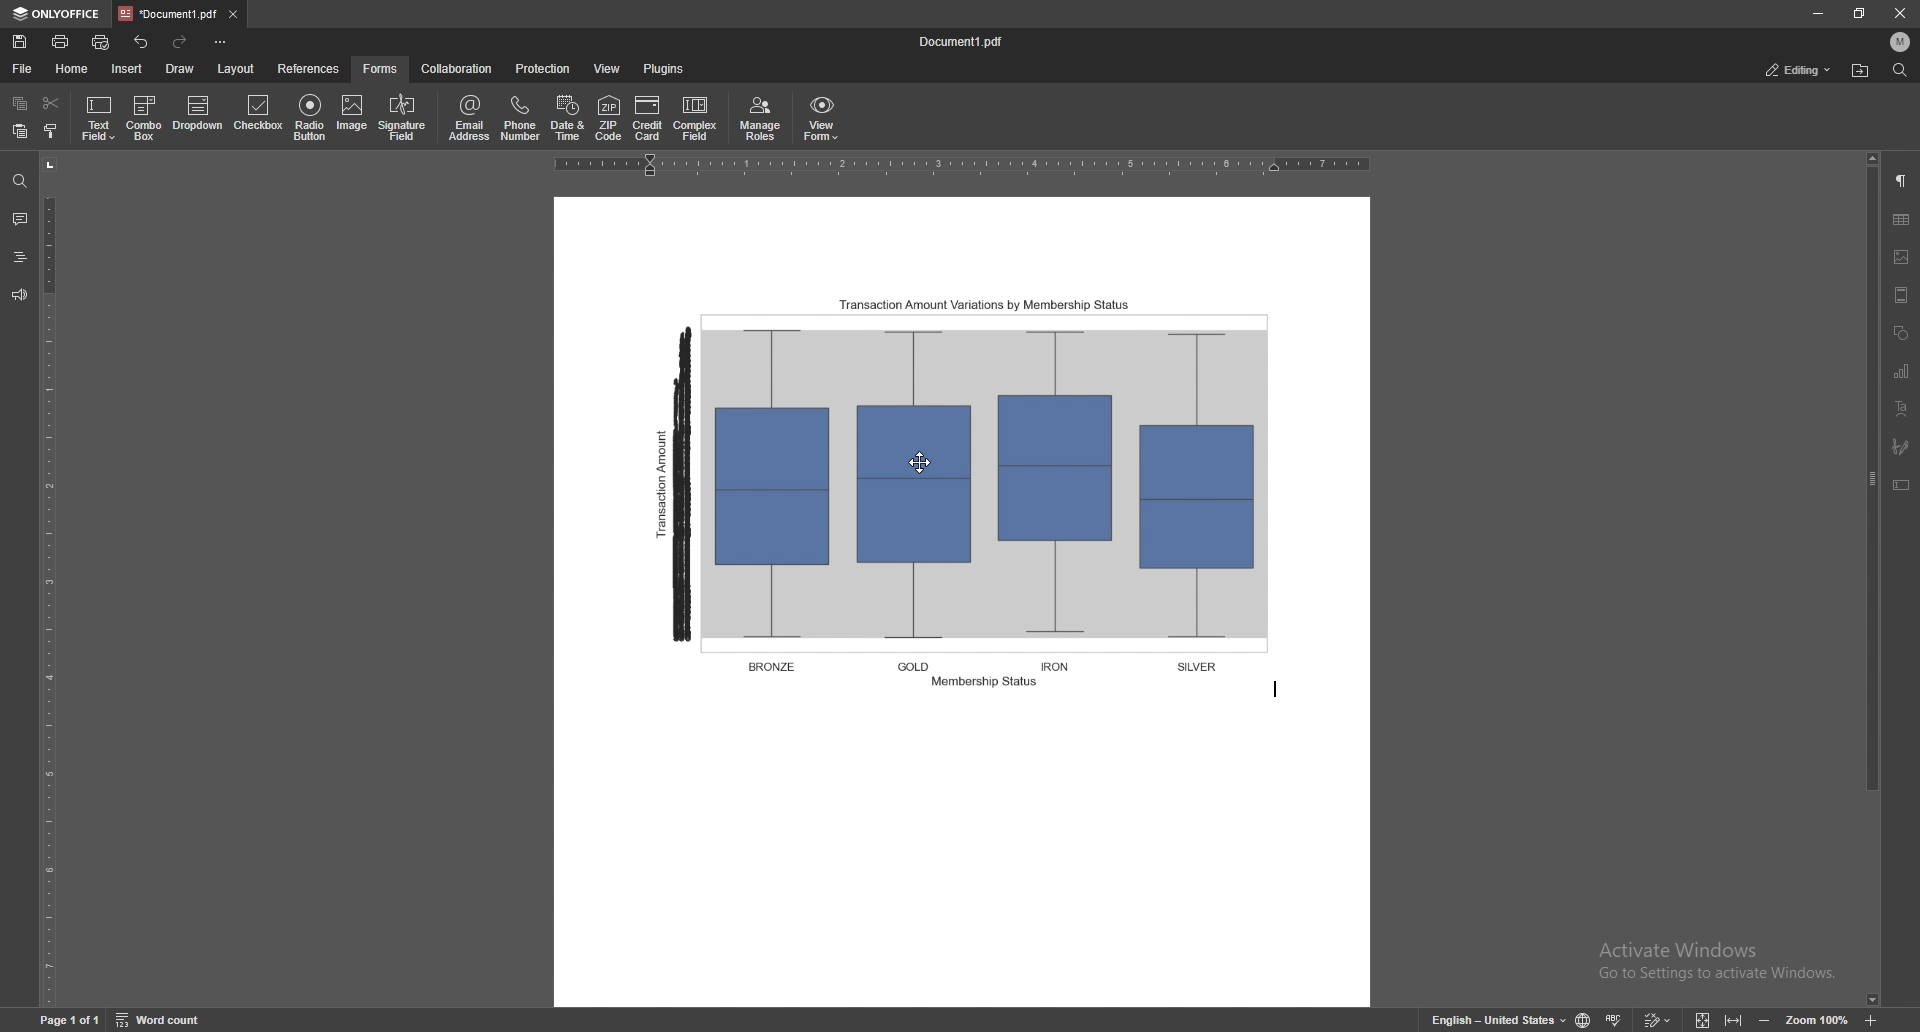 Image resolution: width=1920 pixels, height=1032 pixels. I want to click on redo, so click(181, 43).